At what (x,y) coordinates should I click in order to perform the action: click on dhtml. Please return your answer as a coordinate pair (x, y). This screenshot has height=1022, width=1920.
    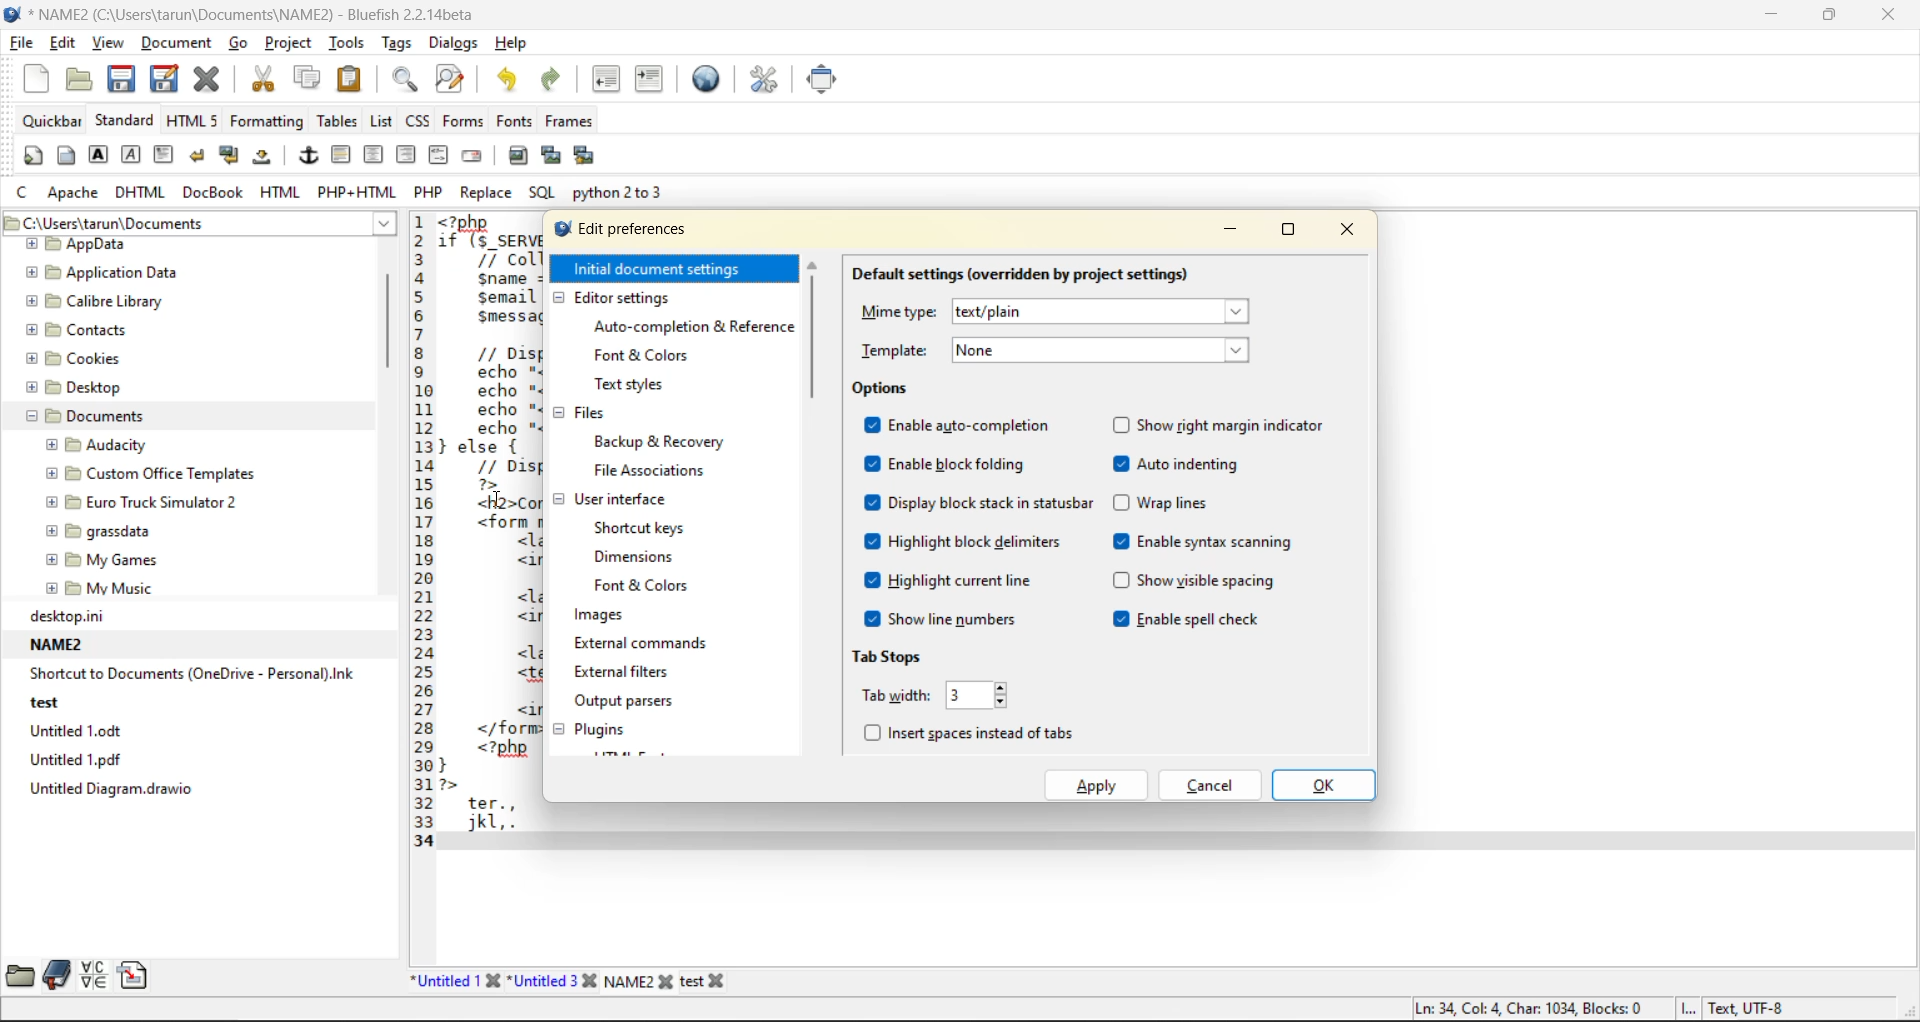
    Looking at the image, I should click on (137, 194).